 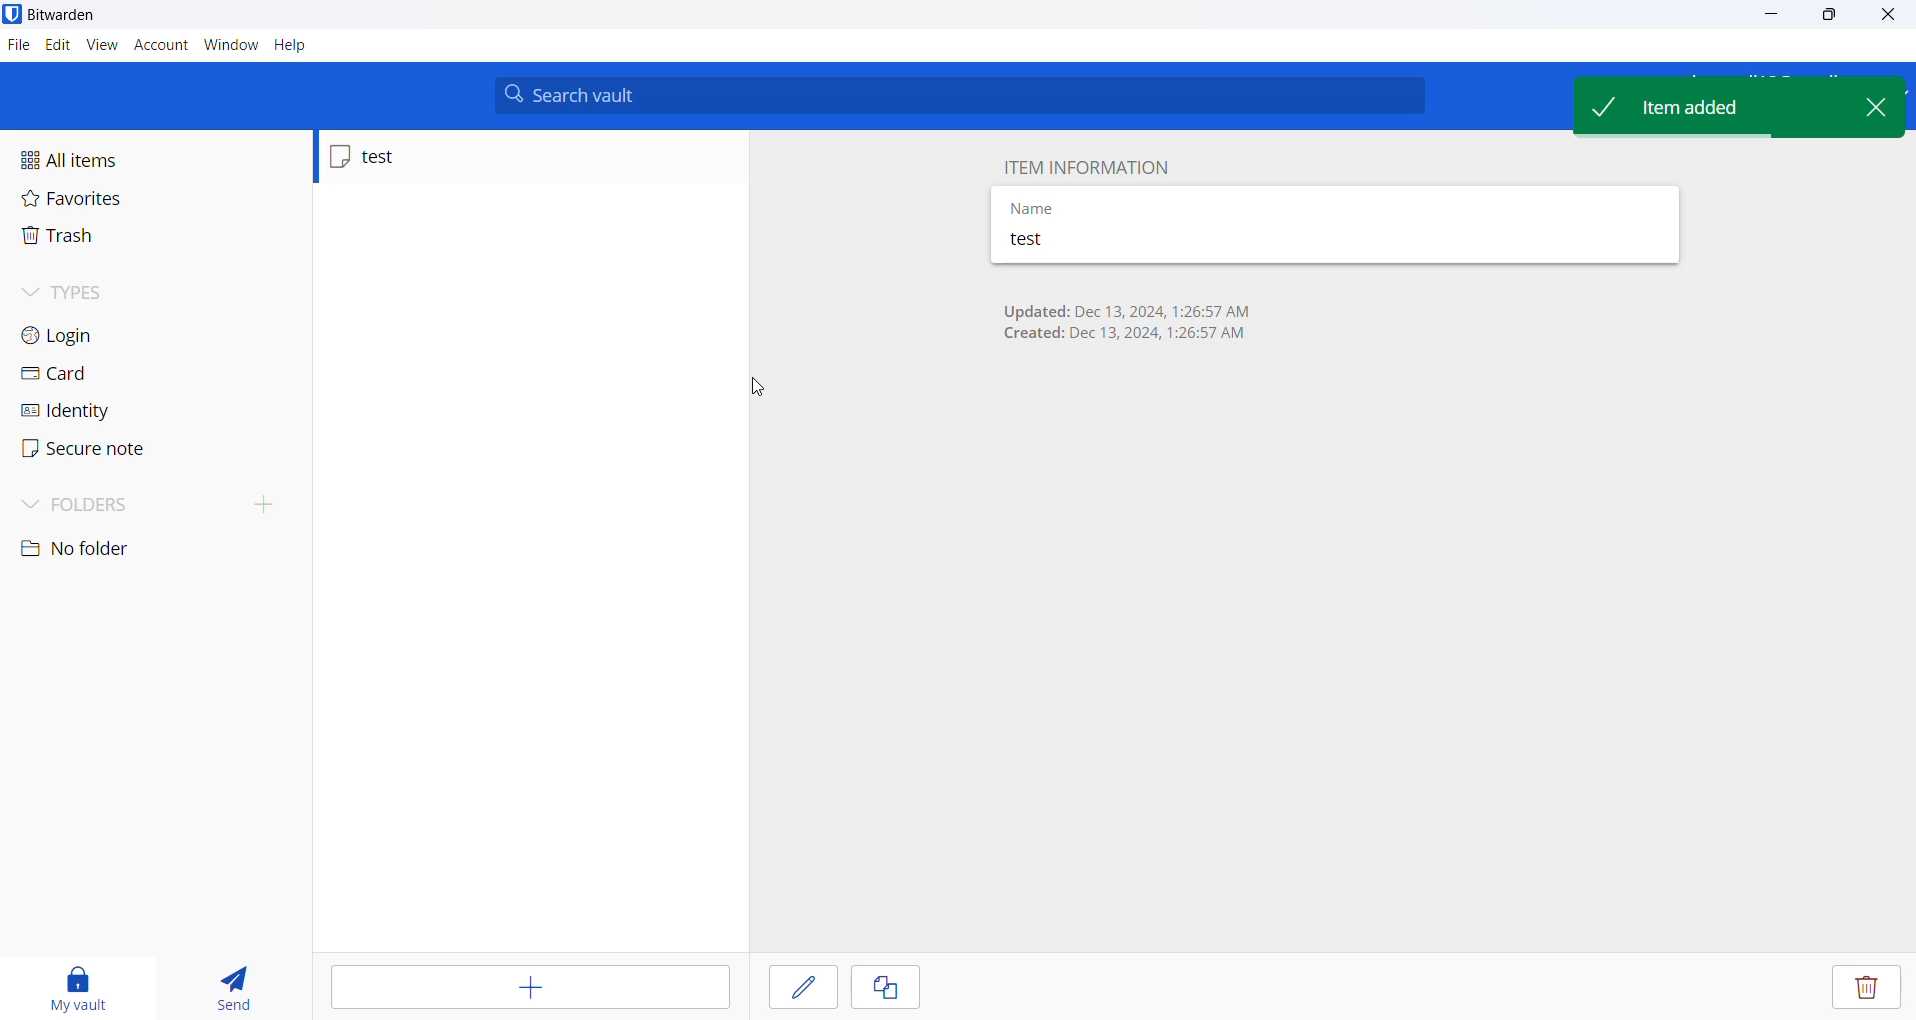 What do you see at coordinates (55, 44) in the screenshot?
I see `edit` at bounding box center [55, 44].